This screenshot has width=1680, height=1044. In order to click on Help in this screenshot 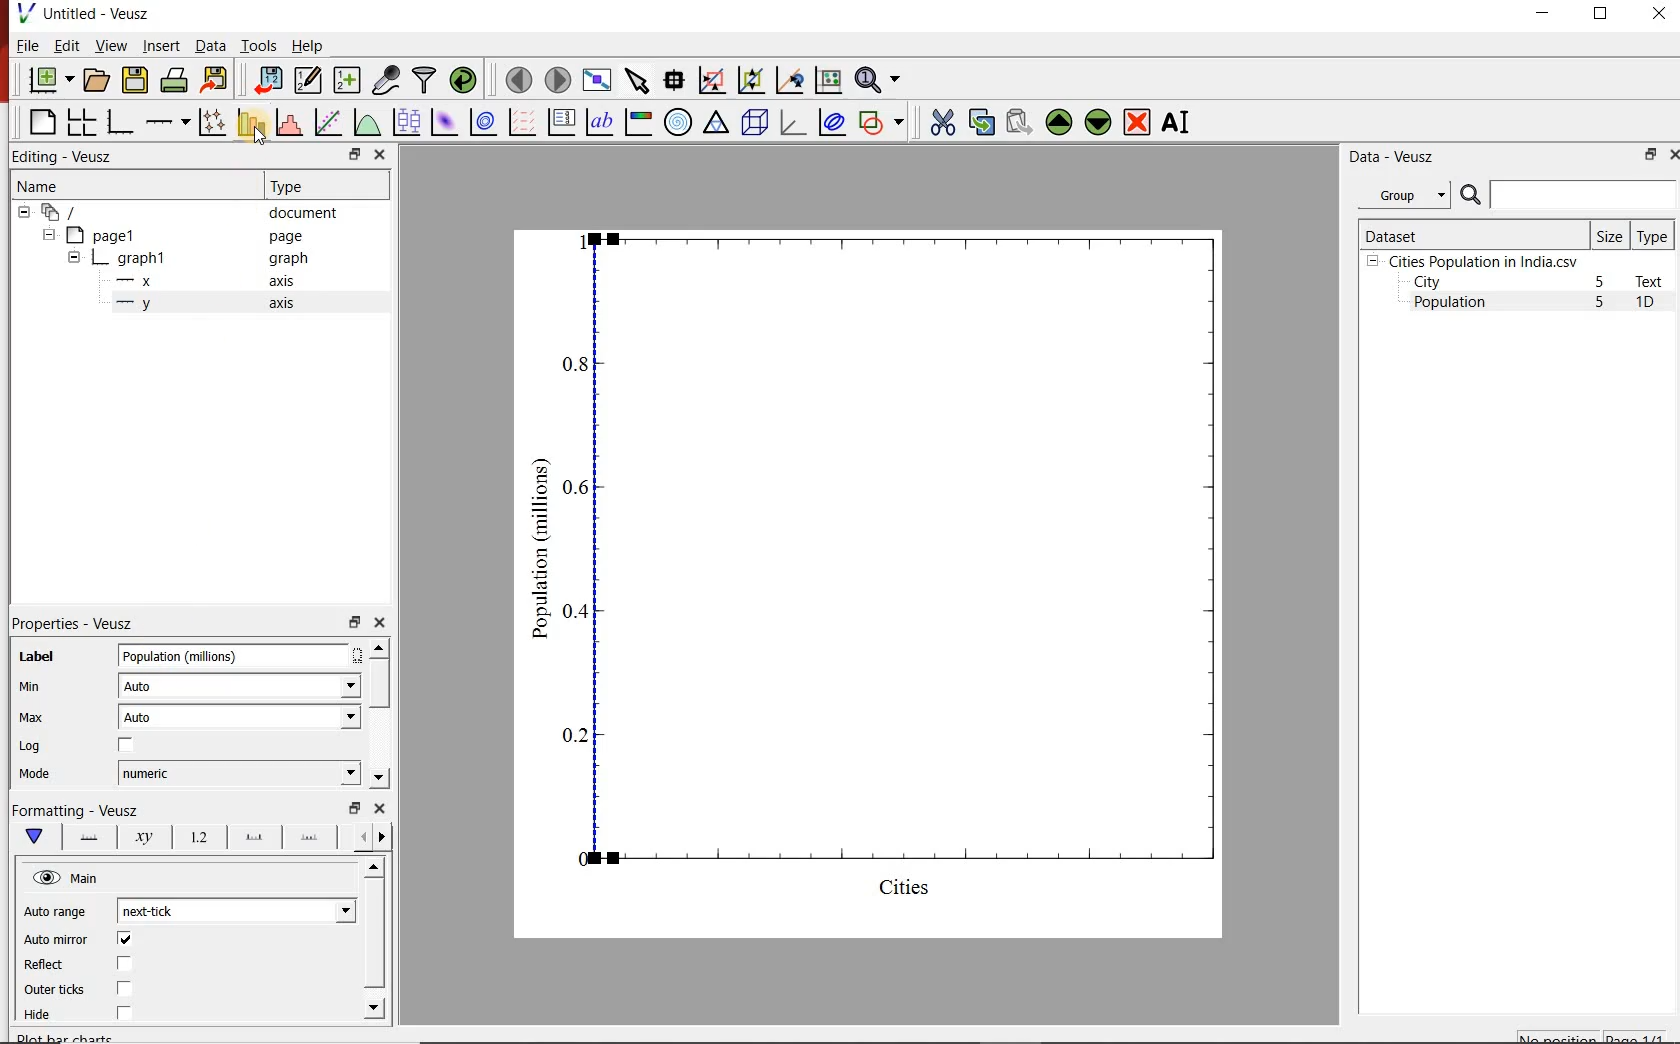, I will do `click(309, 45)`.